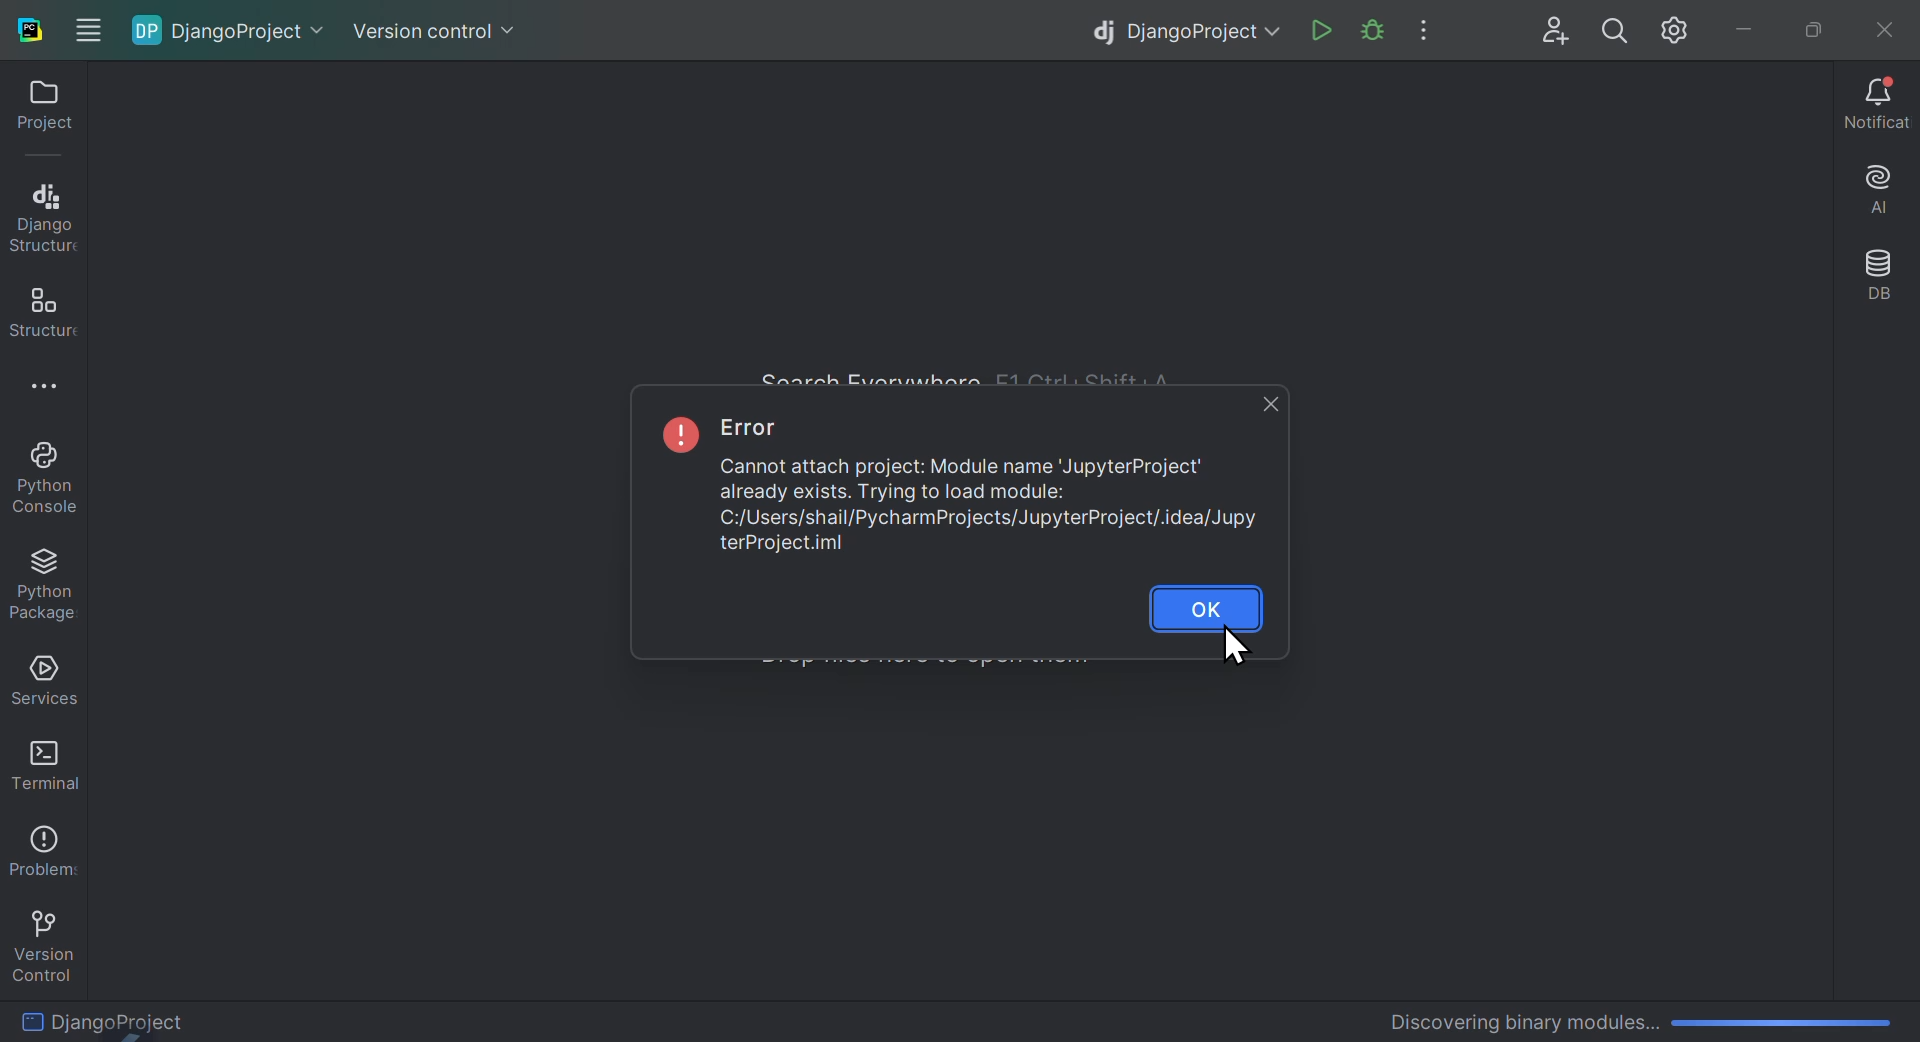  Describe the element at coordinates (1229, 651) in the screenshot. I see ` Cursor` at that location.